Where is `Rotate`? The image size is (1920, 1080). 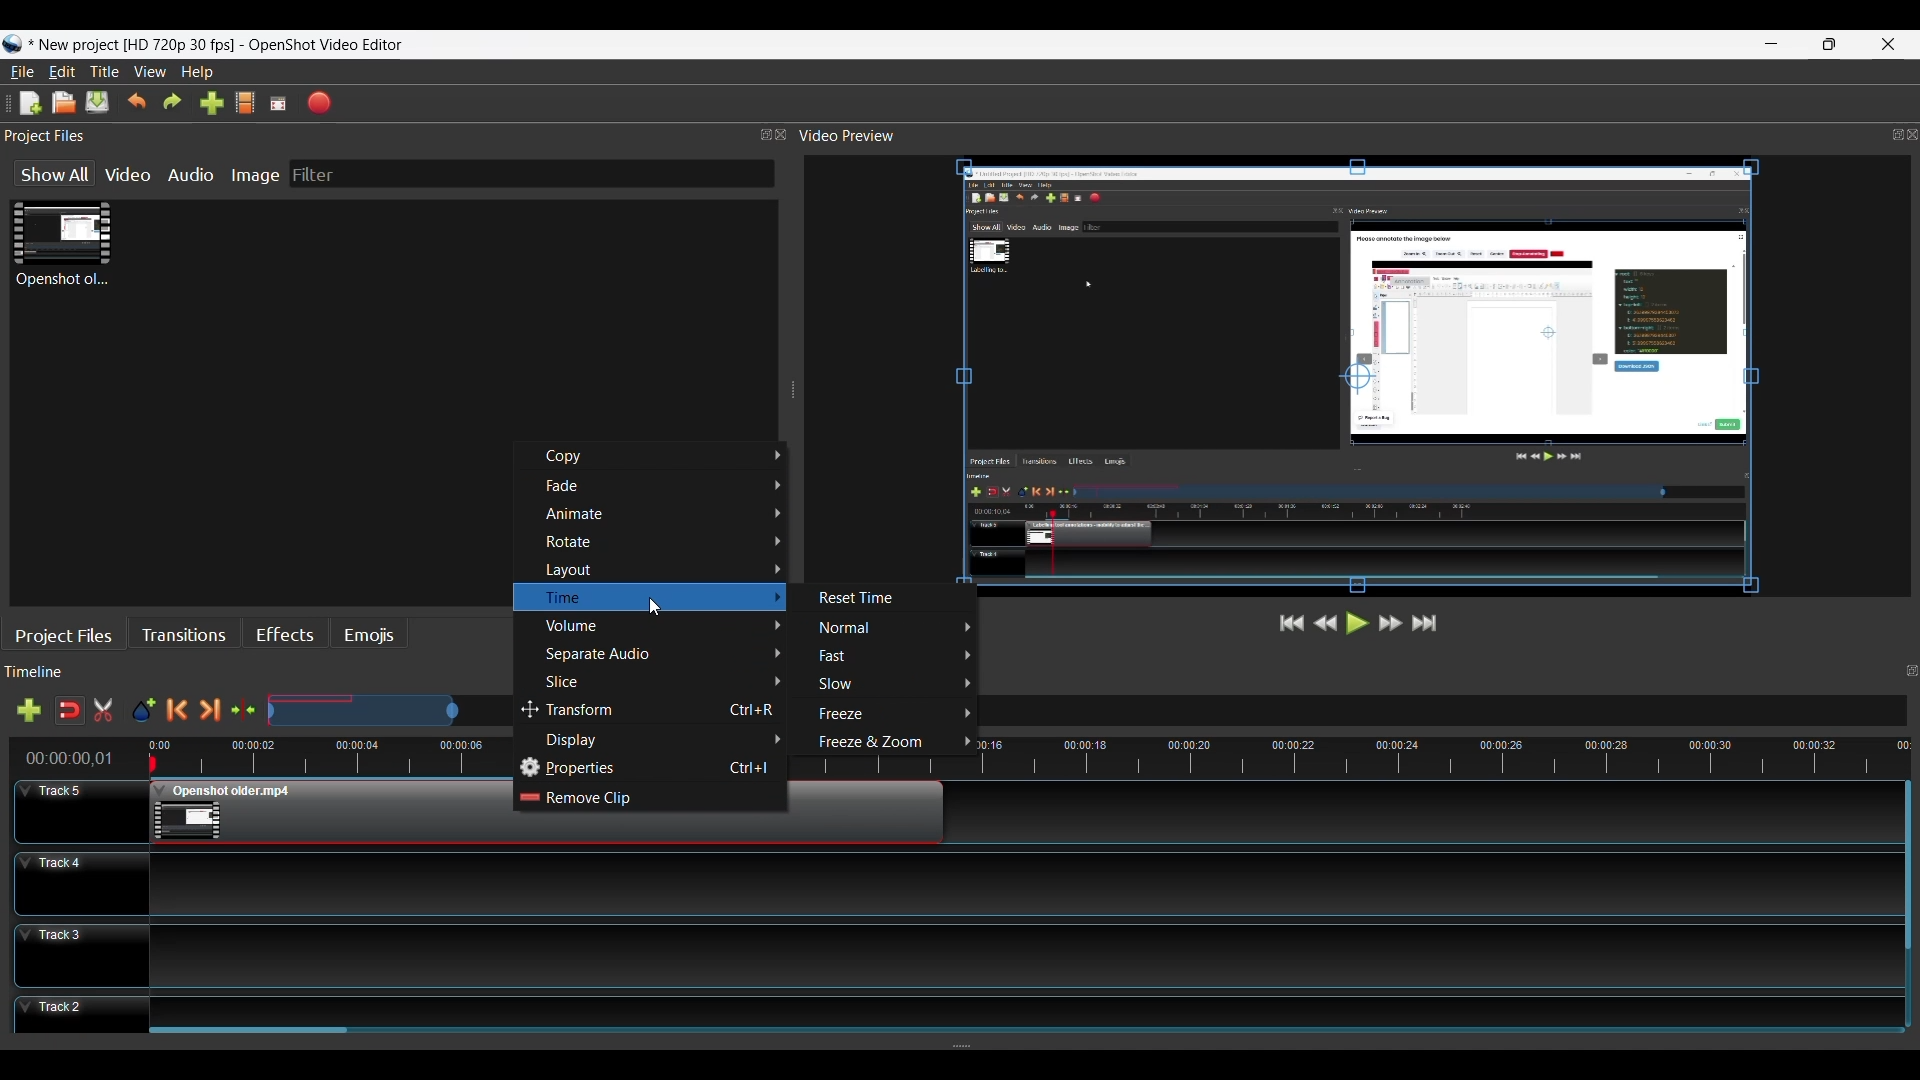 Rotate is located at coordinates (663, 543).